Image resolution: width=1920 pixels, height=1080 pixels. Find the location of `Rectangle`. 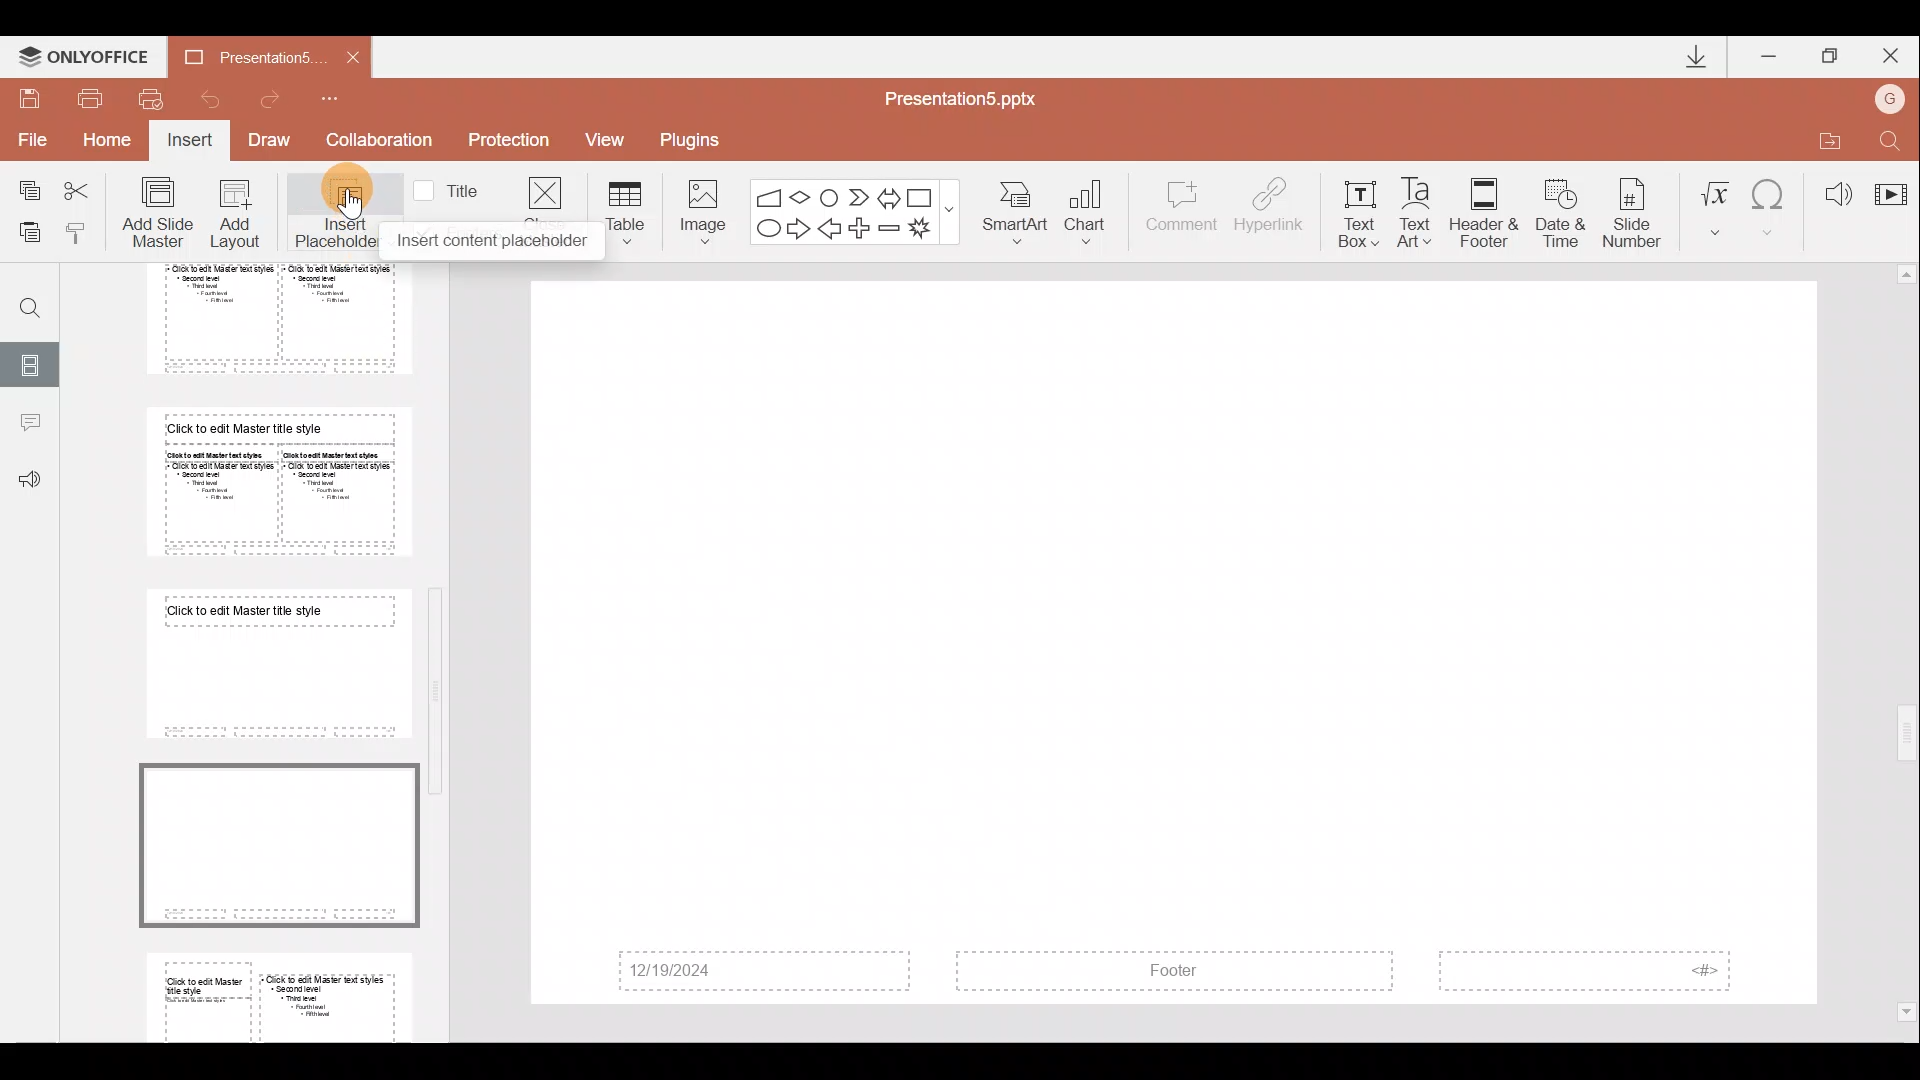

Rectangle is located at coordinates (922, 195).